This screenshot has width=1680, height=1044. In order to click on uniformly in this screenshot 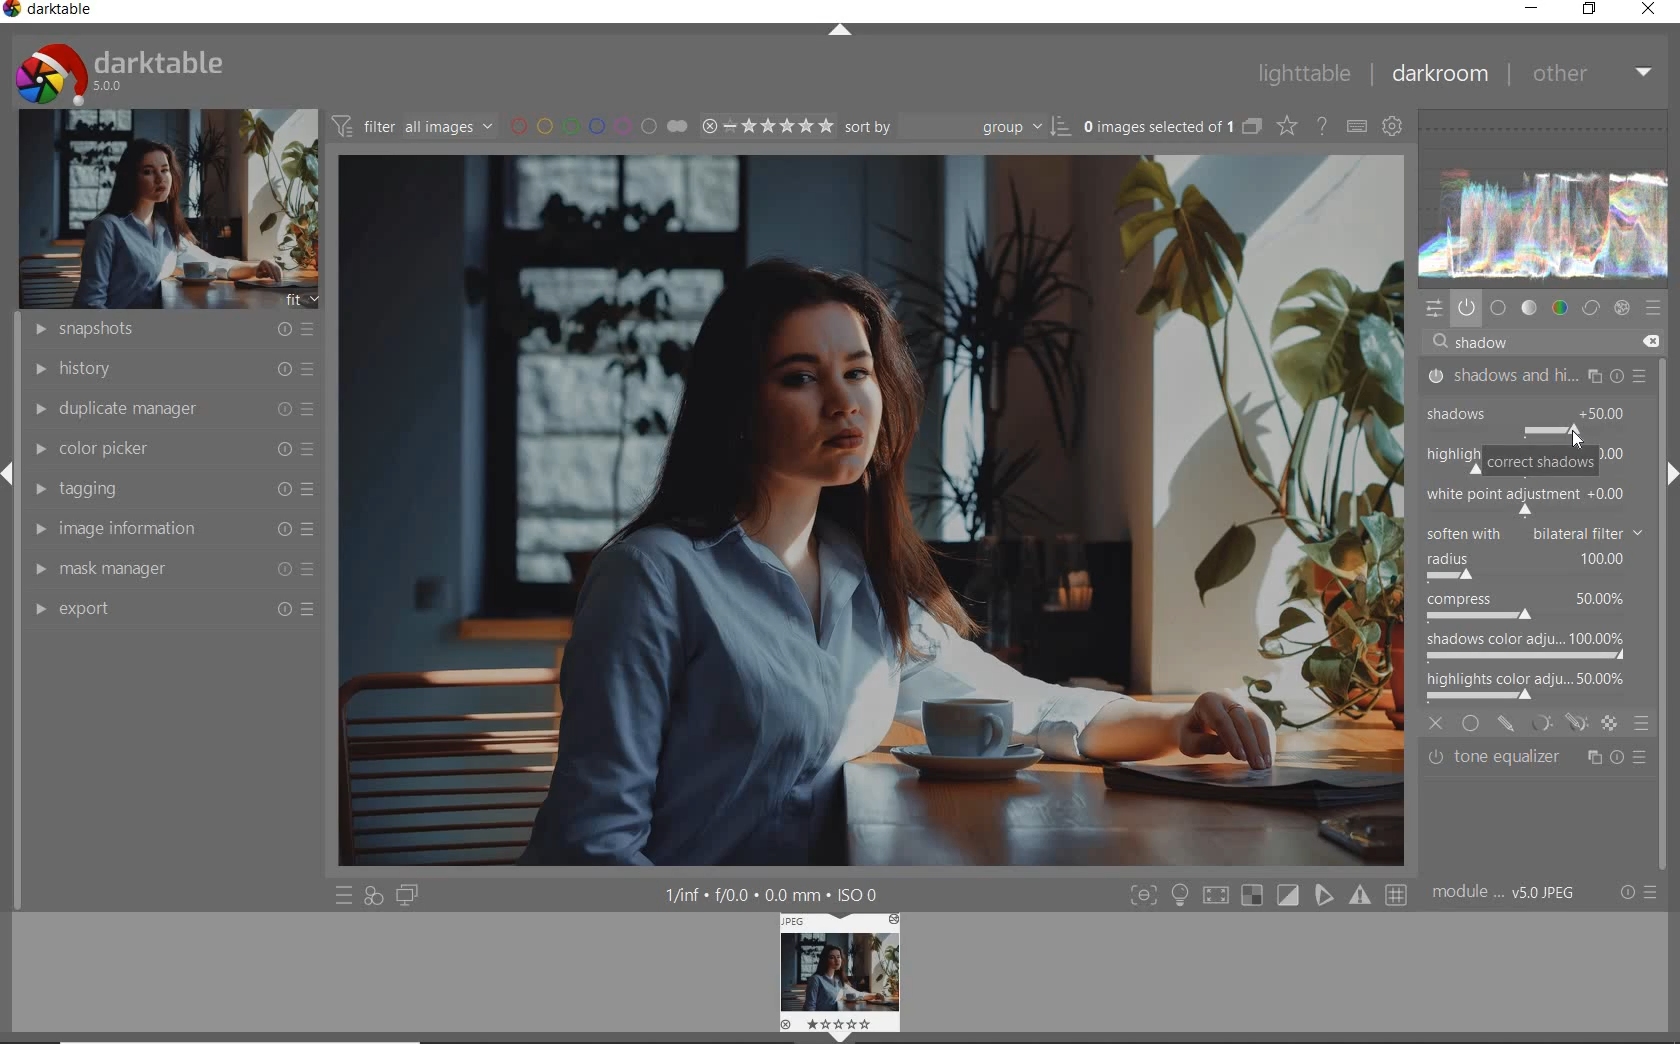, I will do `click(1472, 723)`.